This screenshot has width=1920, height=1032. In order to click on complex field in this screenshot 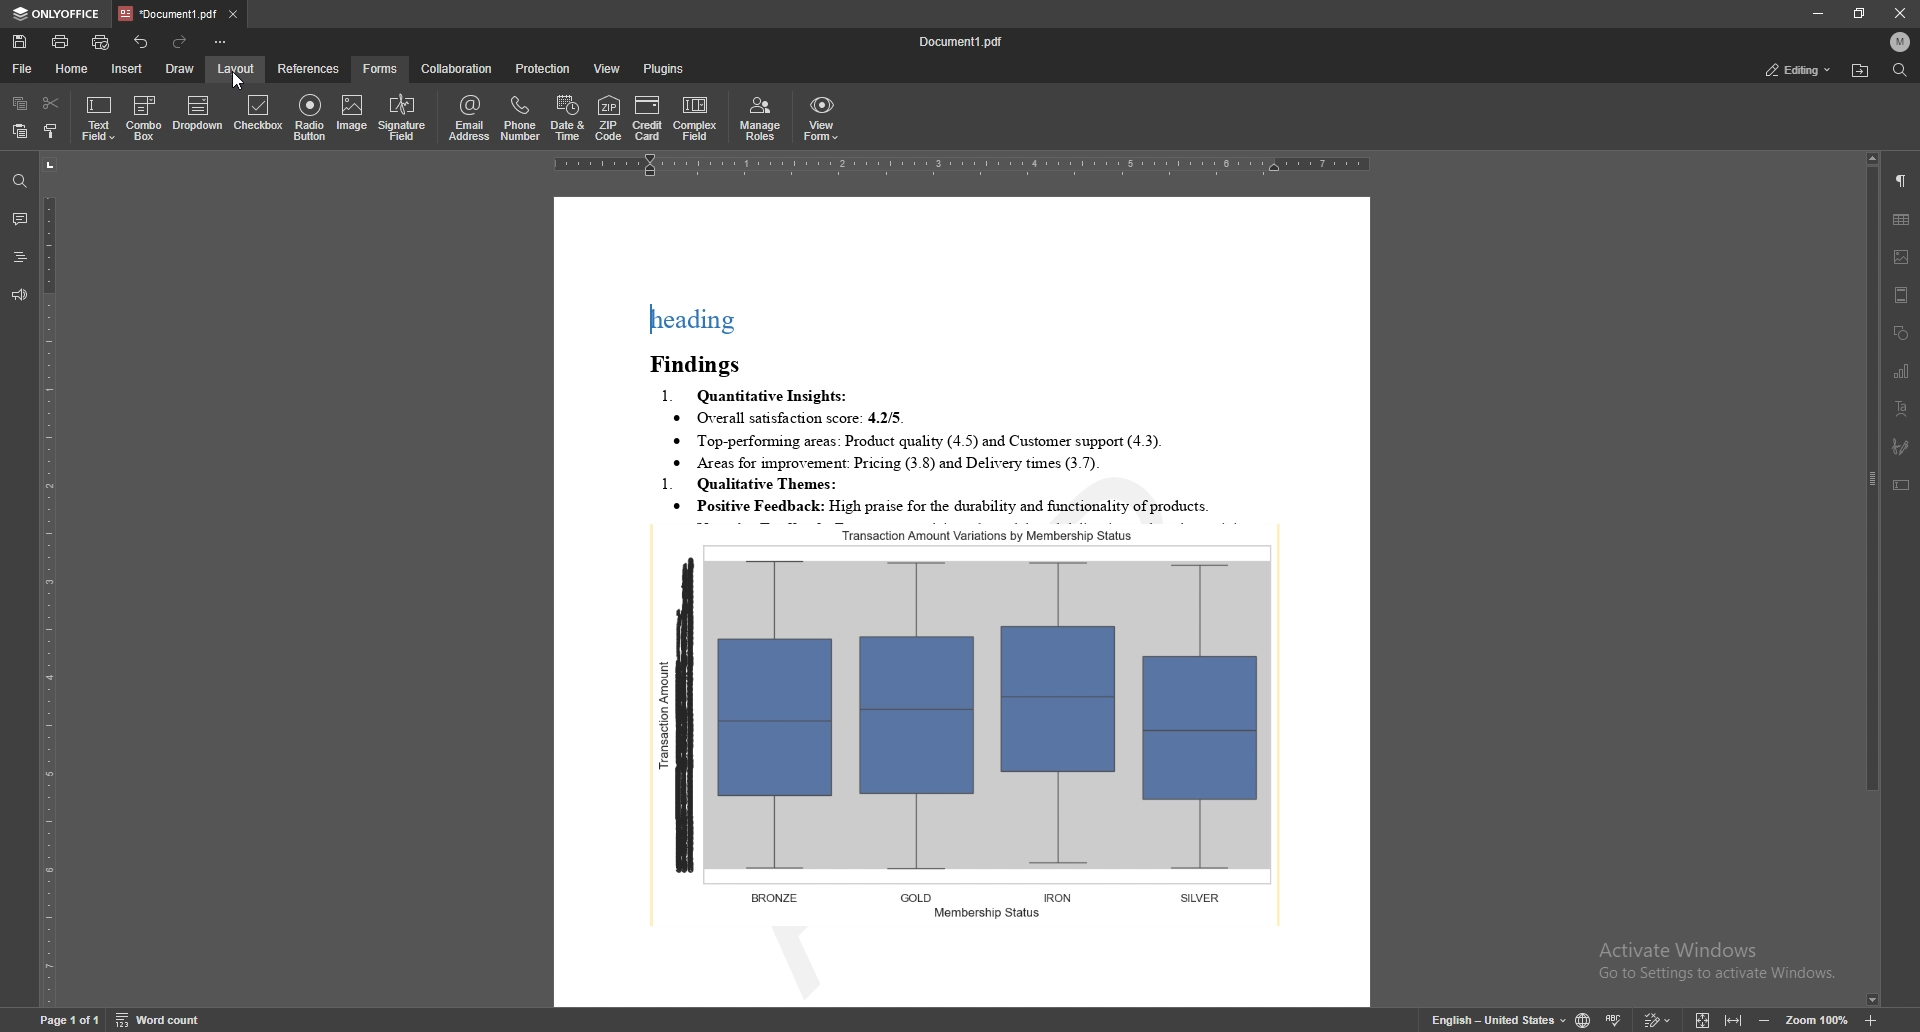, I will do `click(696, 118)`.